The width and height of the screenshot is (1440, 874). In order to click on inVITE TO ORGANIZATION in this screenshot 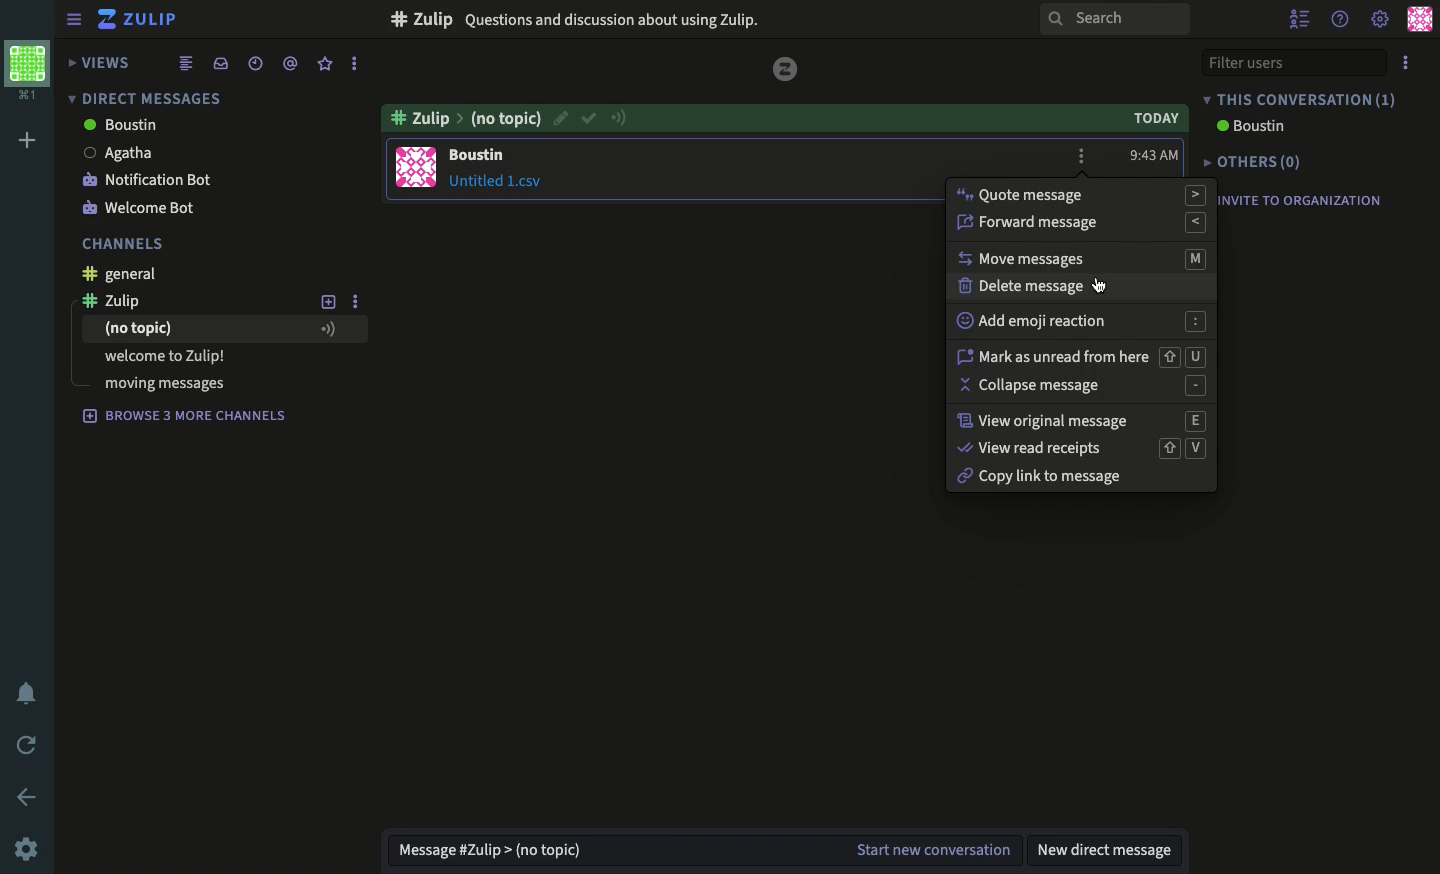, I will do `click(1310, 204)`.